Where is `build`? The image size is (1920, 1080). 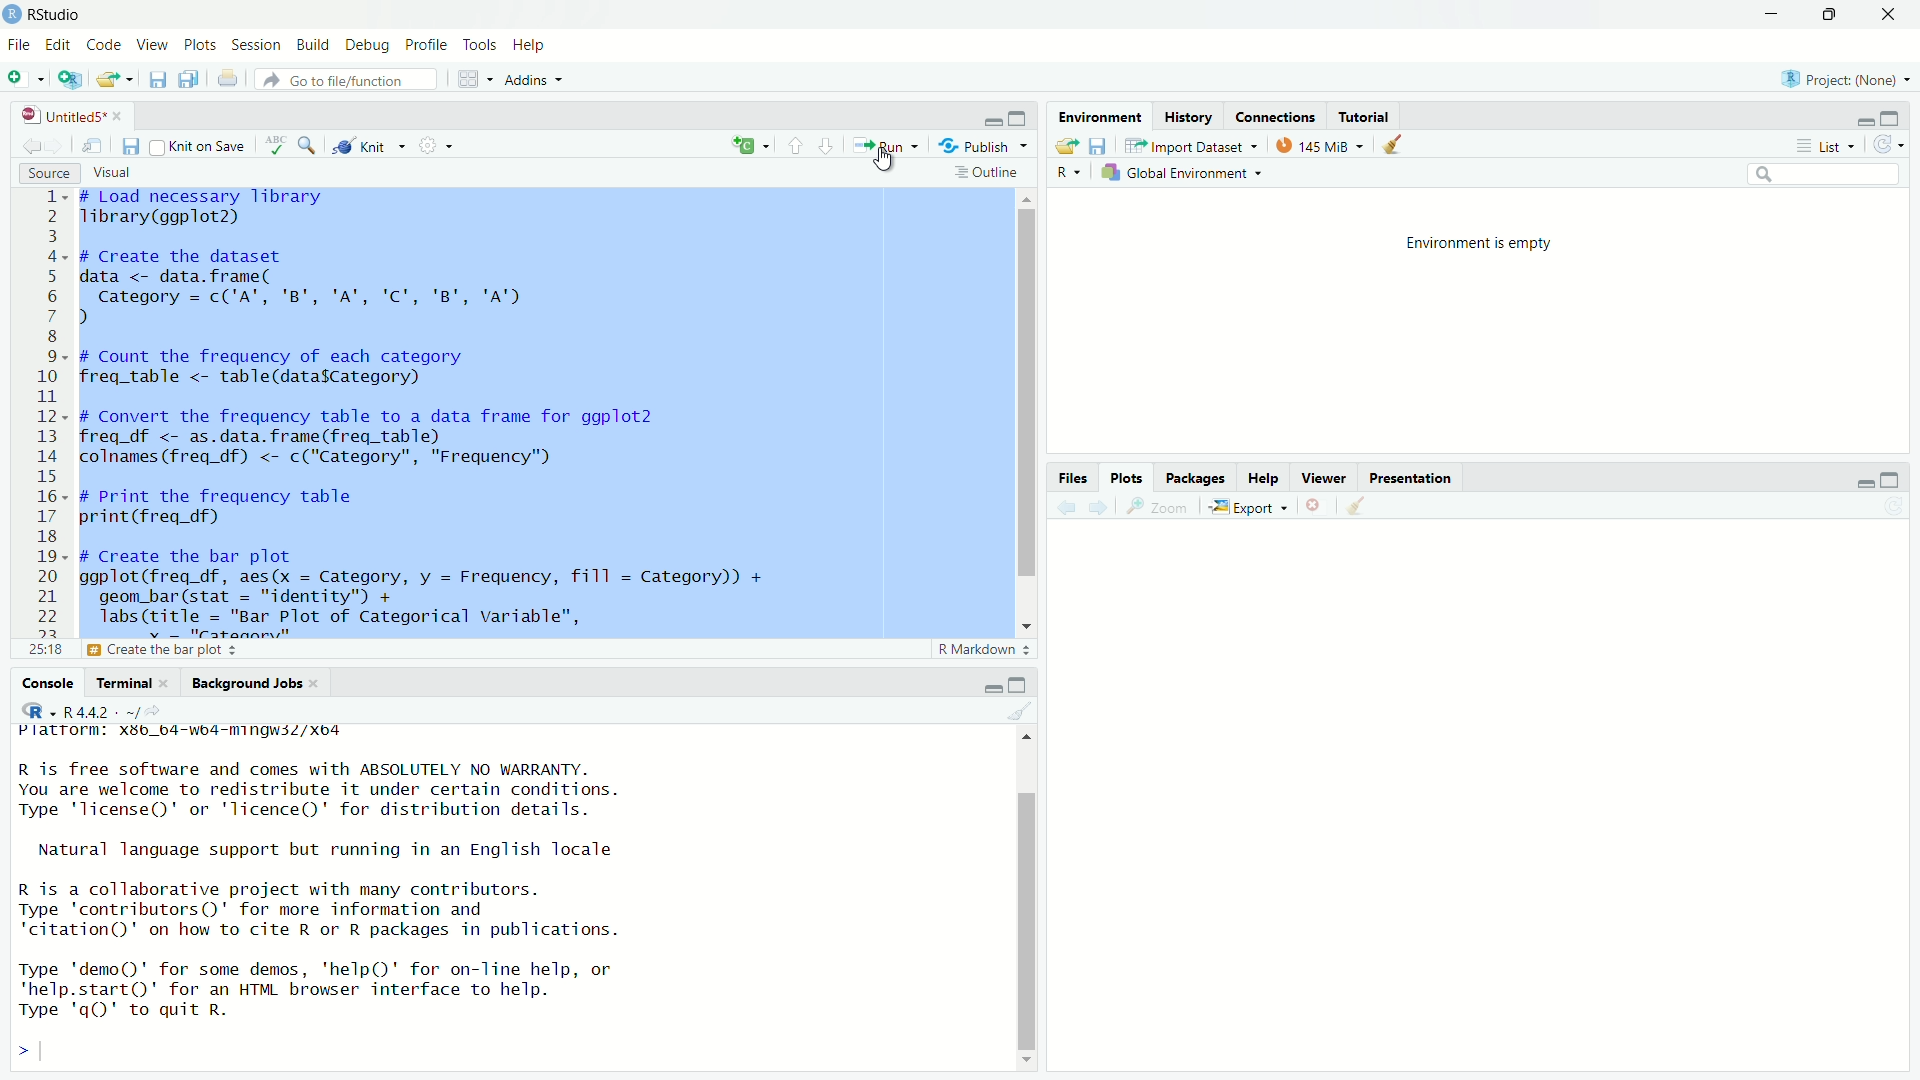 build is located at coordinates (310, 46).